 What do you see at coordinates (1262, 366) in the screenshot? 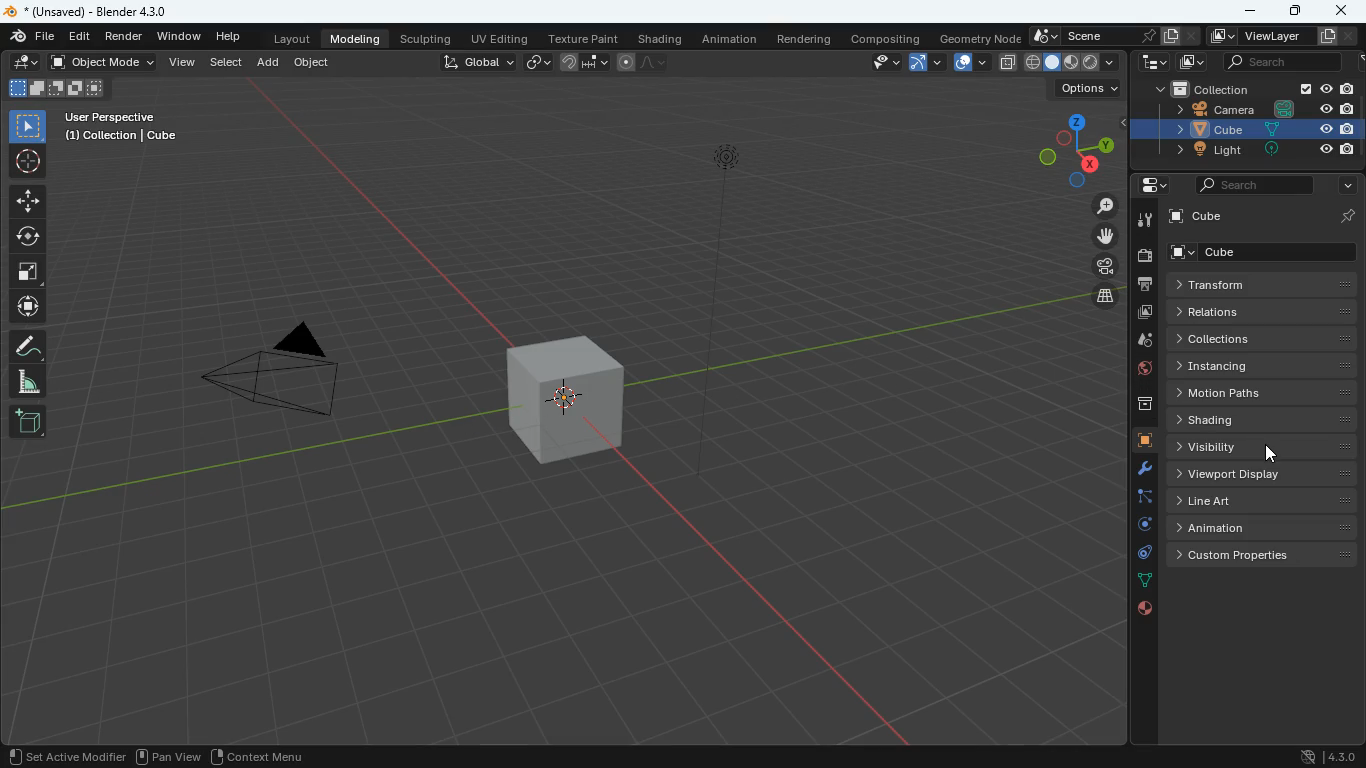
I see `instancing` at bounding box center [1262, 366].